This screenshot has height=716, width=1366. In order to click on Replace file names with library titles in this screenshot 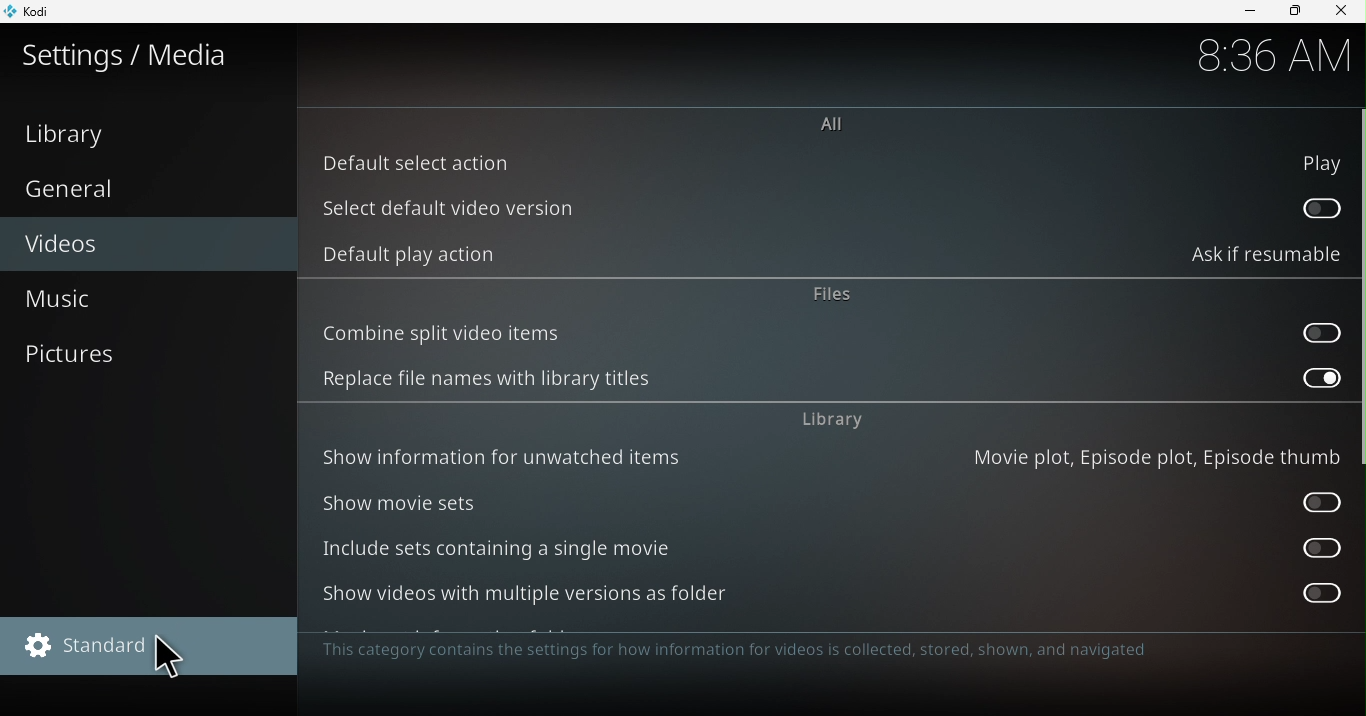, I will do `click(824, 377)`.